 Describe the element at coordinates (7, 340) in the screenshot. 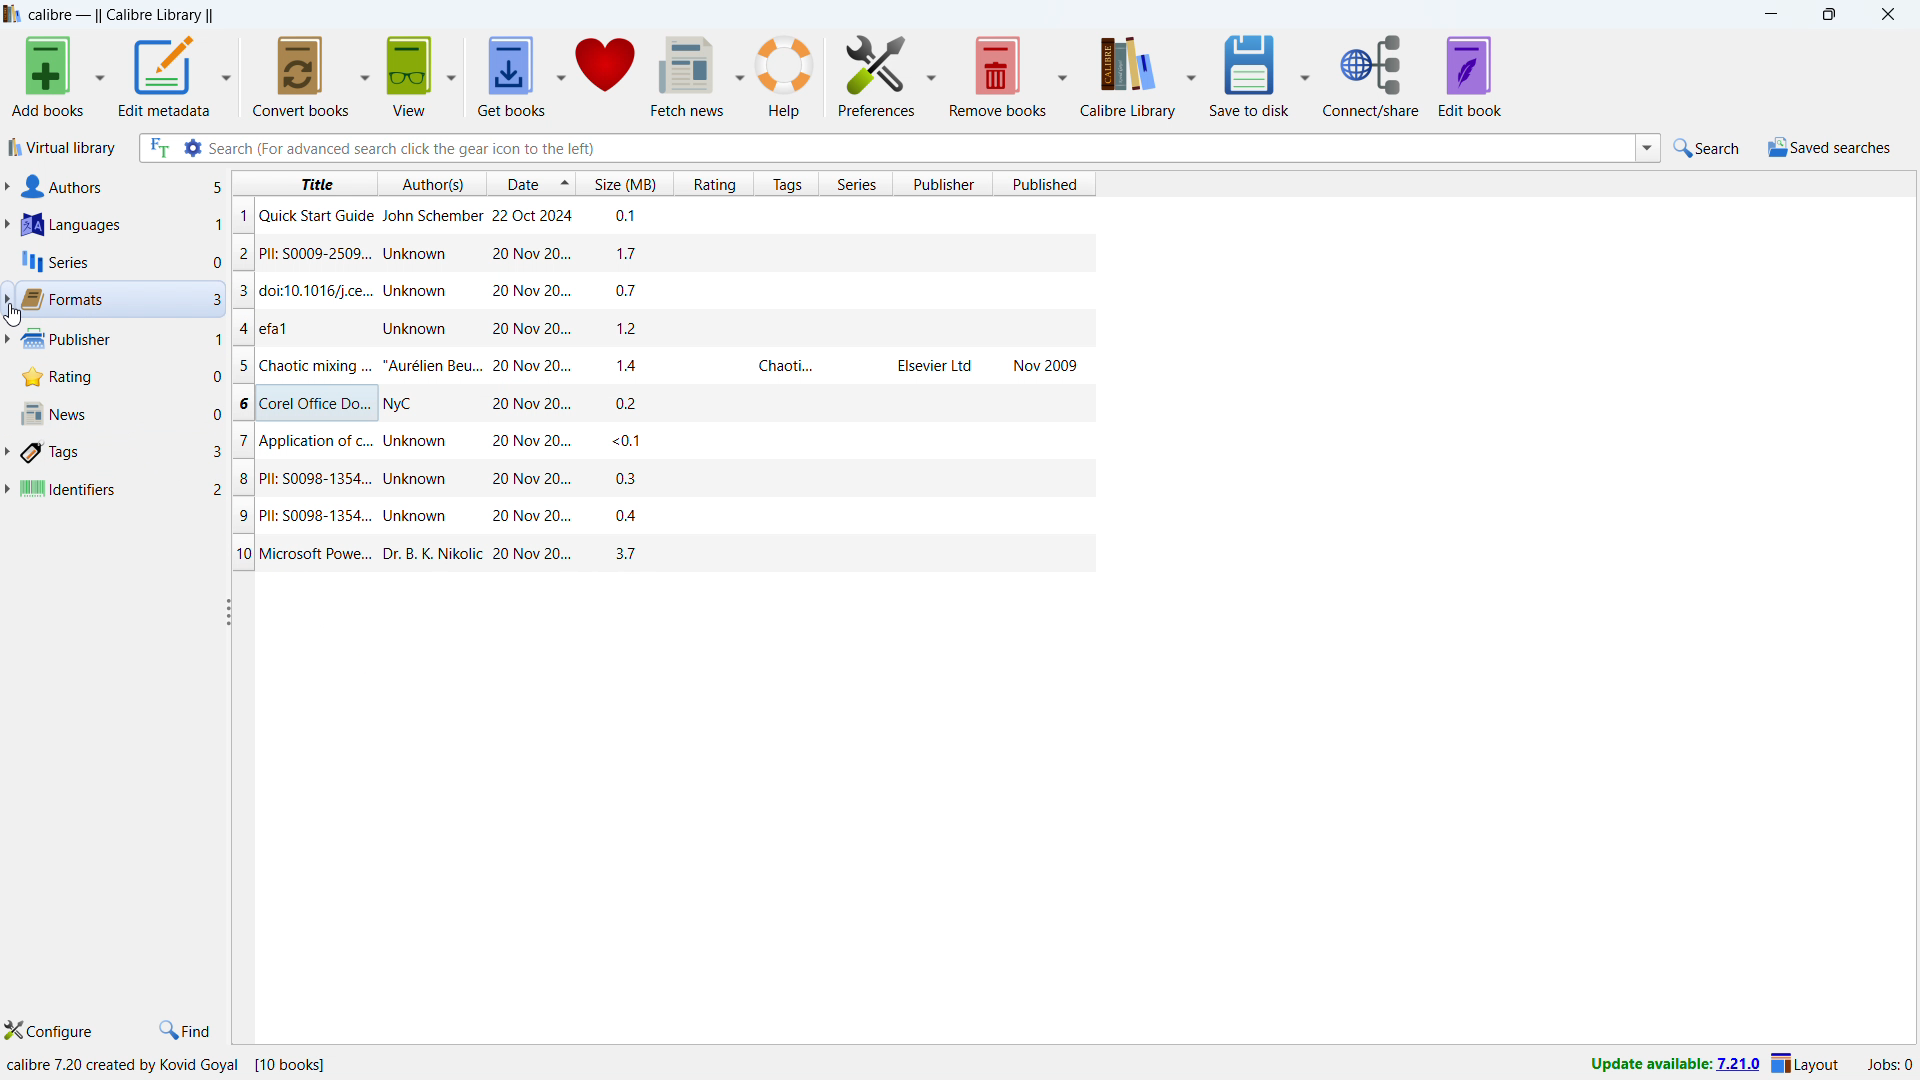

I see `expand publishers` at that location.